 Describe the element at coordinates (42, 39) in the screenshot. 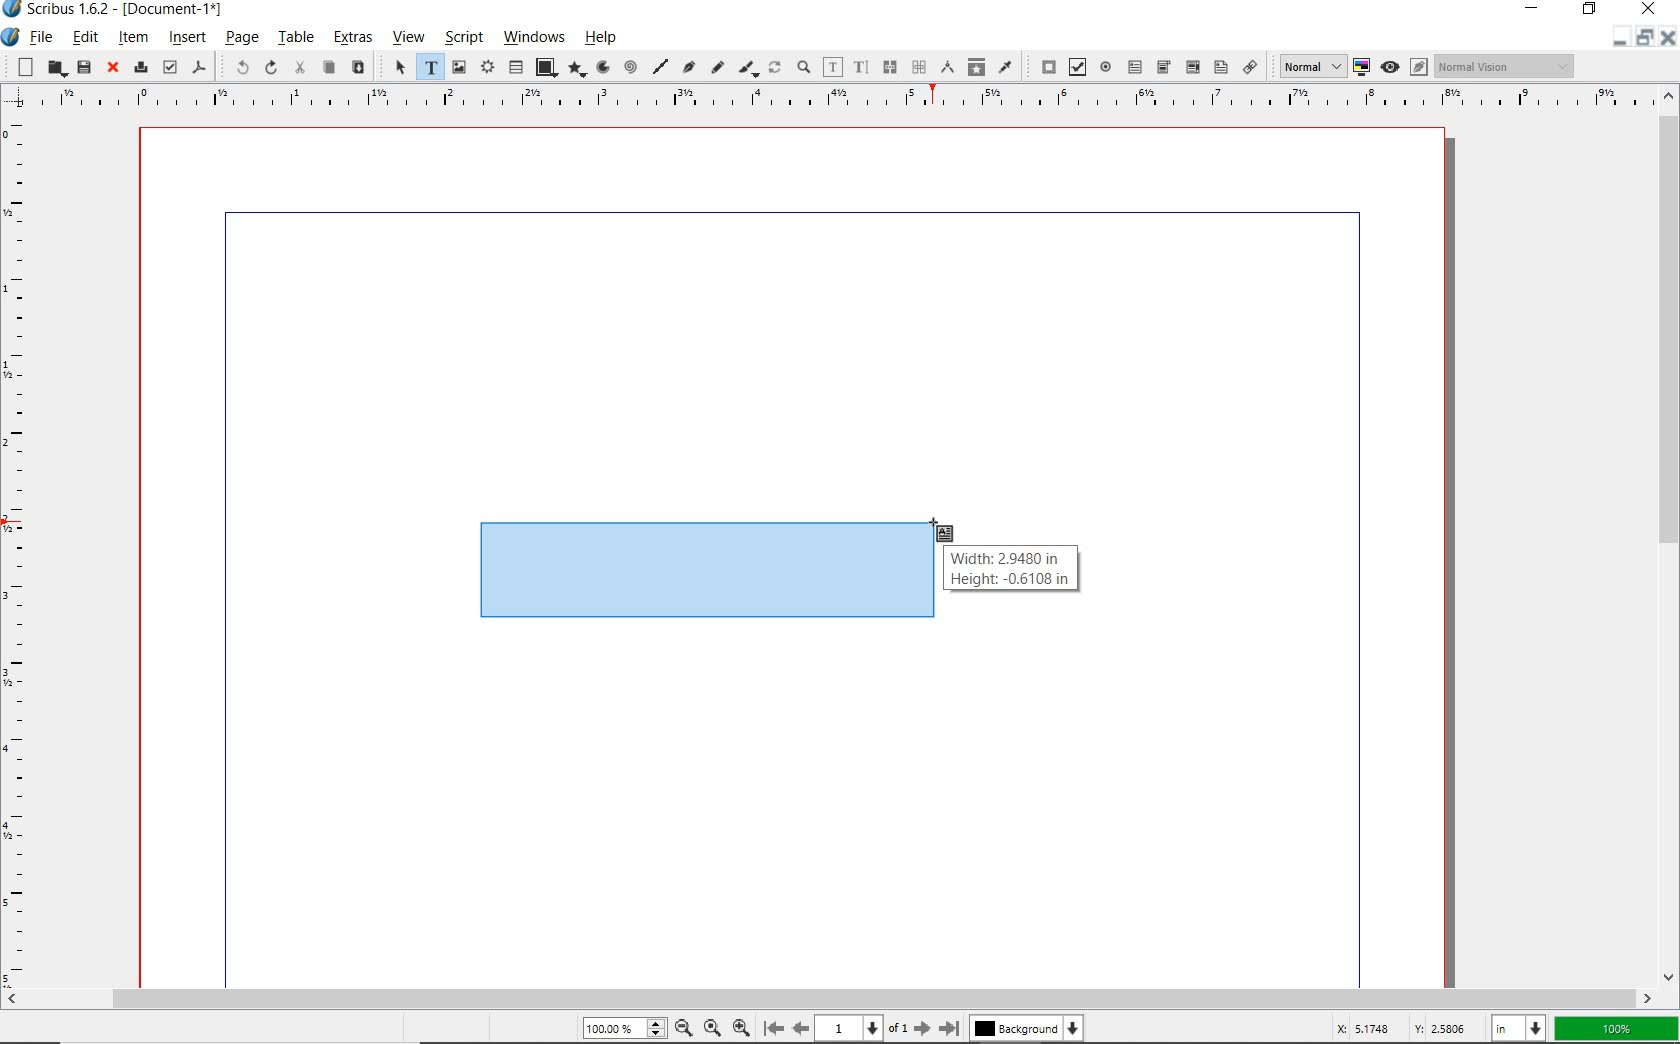

I see `file` at that location.